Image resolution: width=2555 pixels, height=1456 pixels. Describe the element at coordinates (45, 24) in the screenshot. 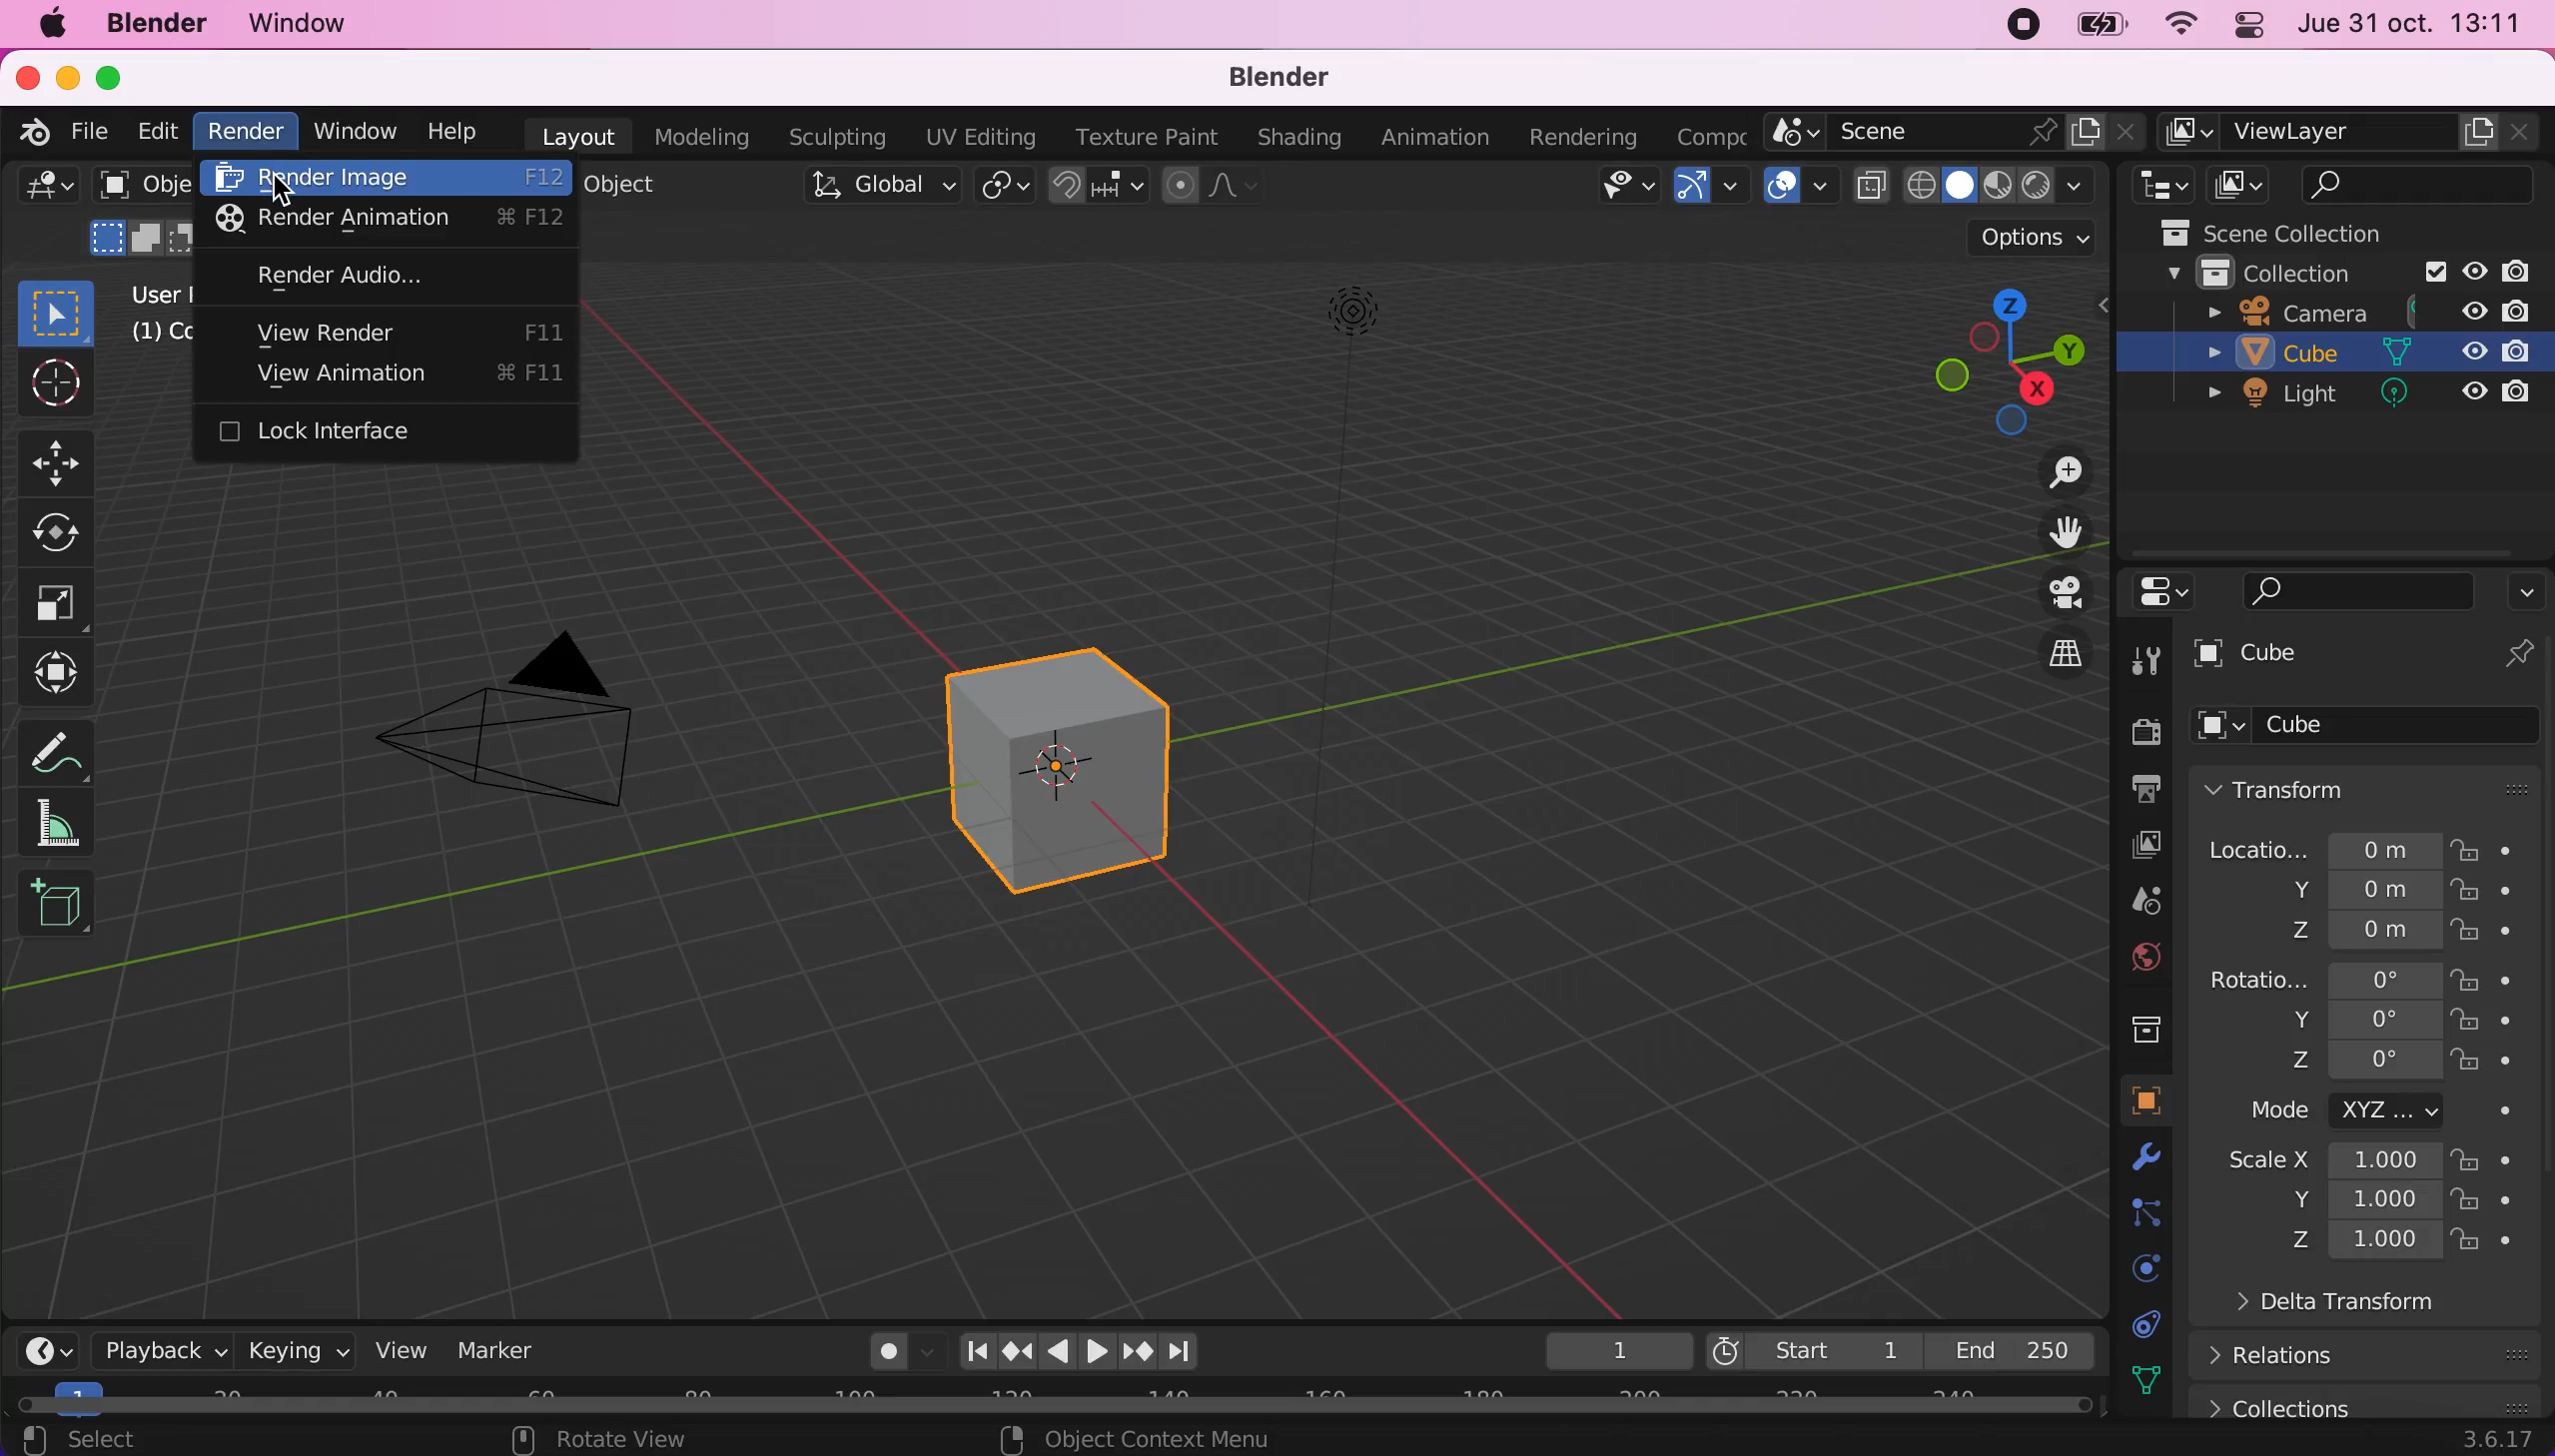

I see `mac logo` at that location.